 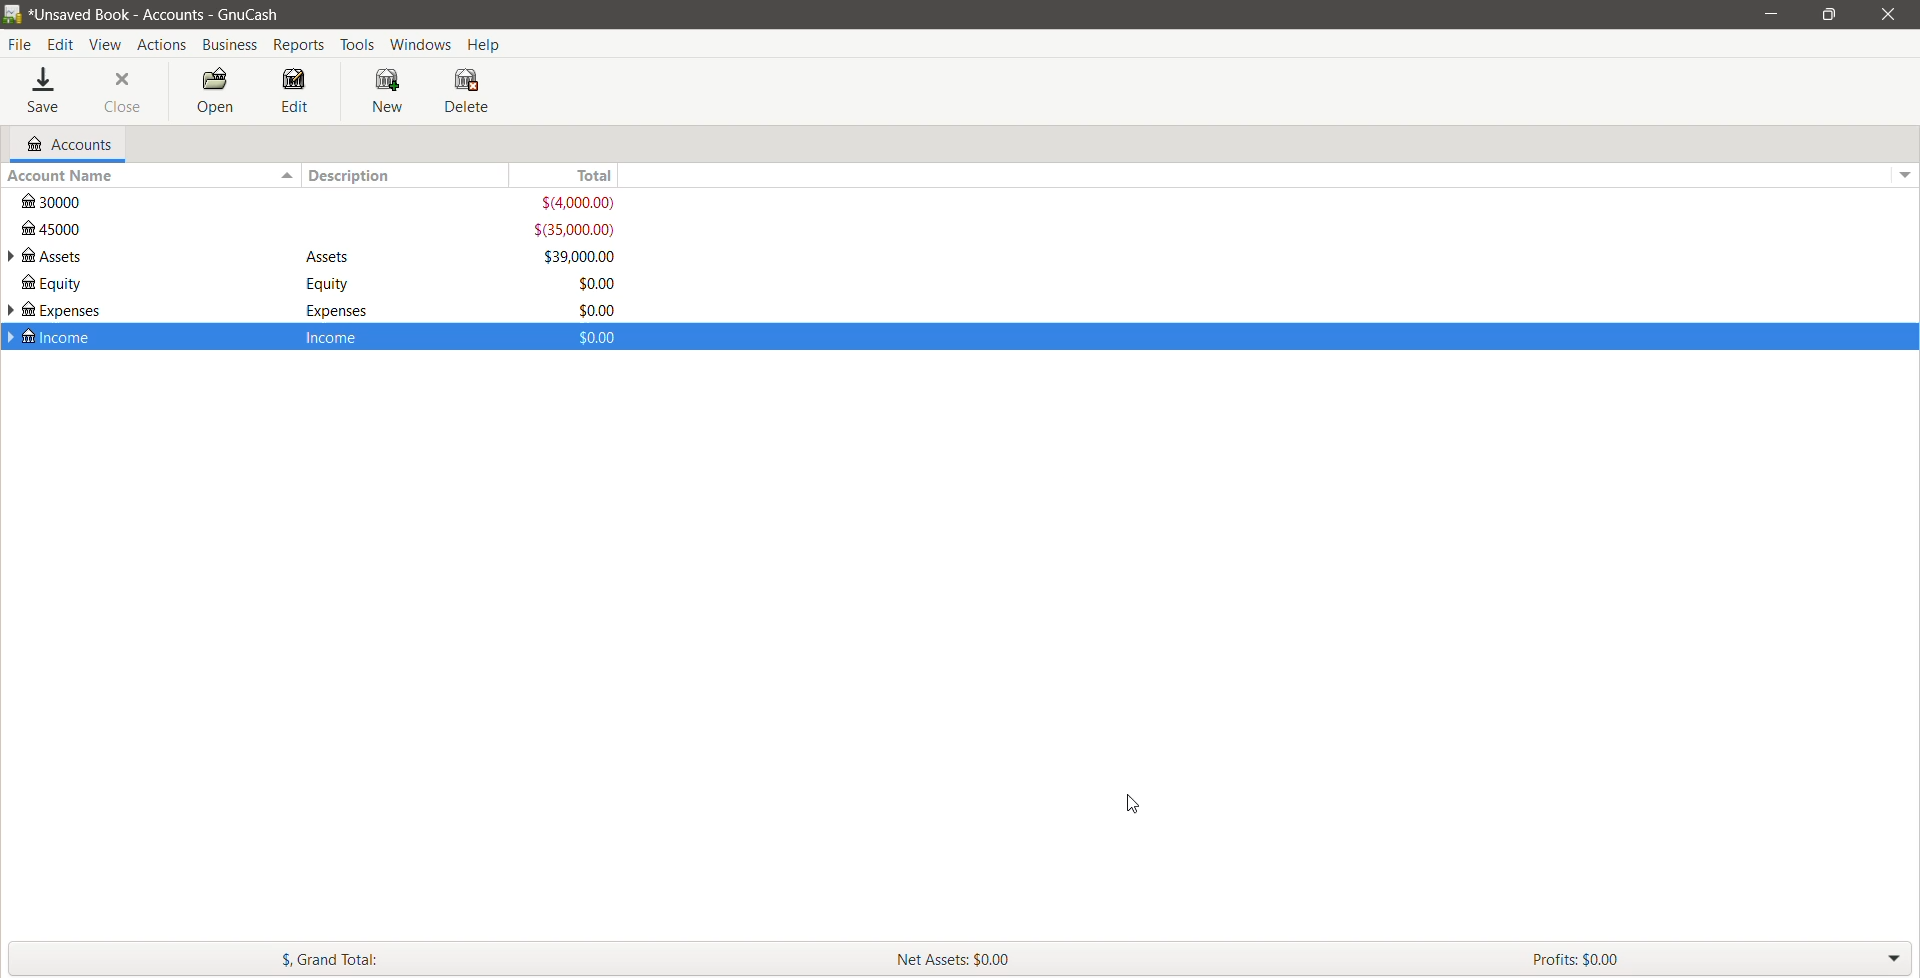 What do you see at coordinates (63, 45) in the screenshot?
I see `Edit` at bounding box center [63, 45].